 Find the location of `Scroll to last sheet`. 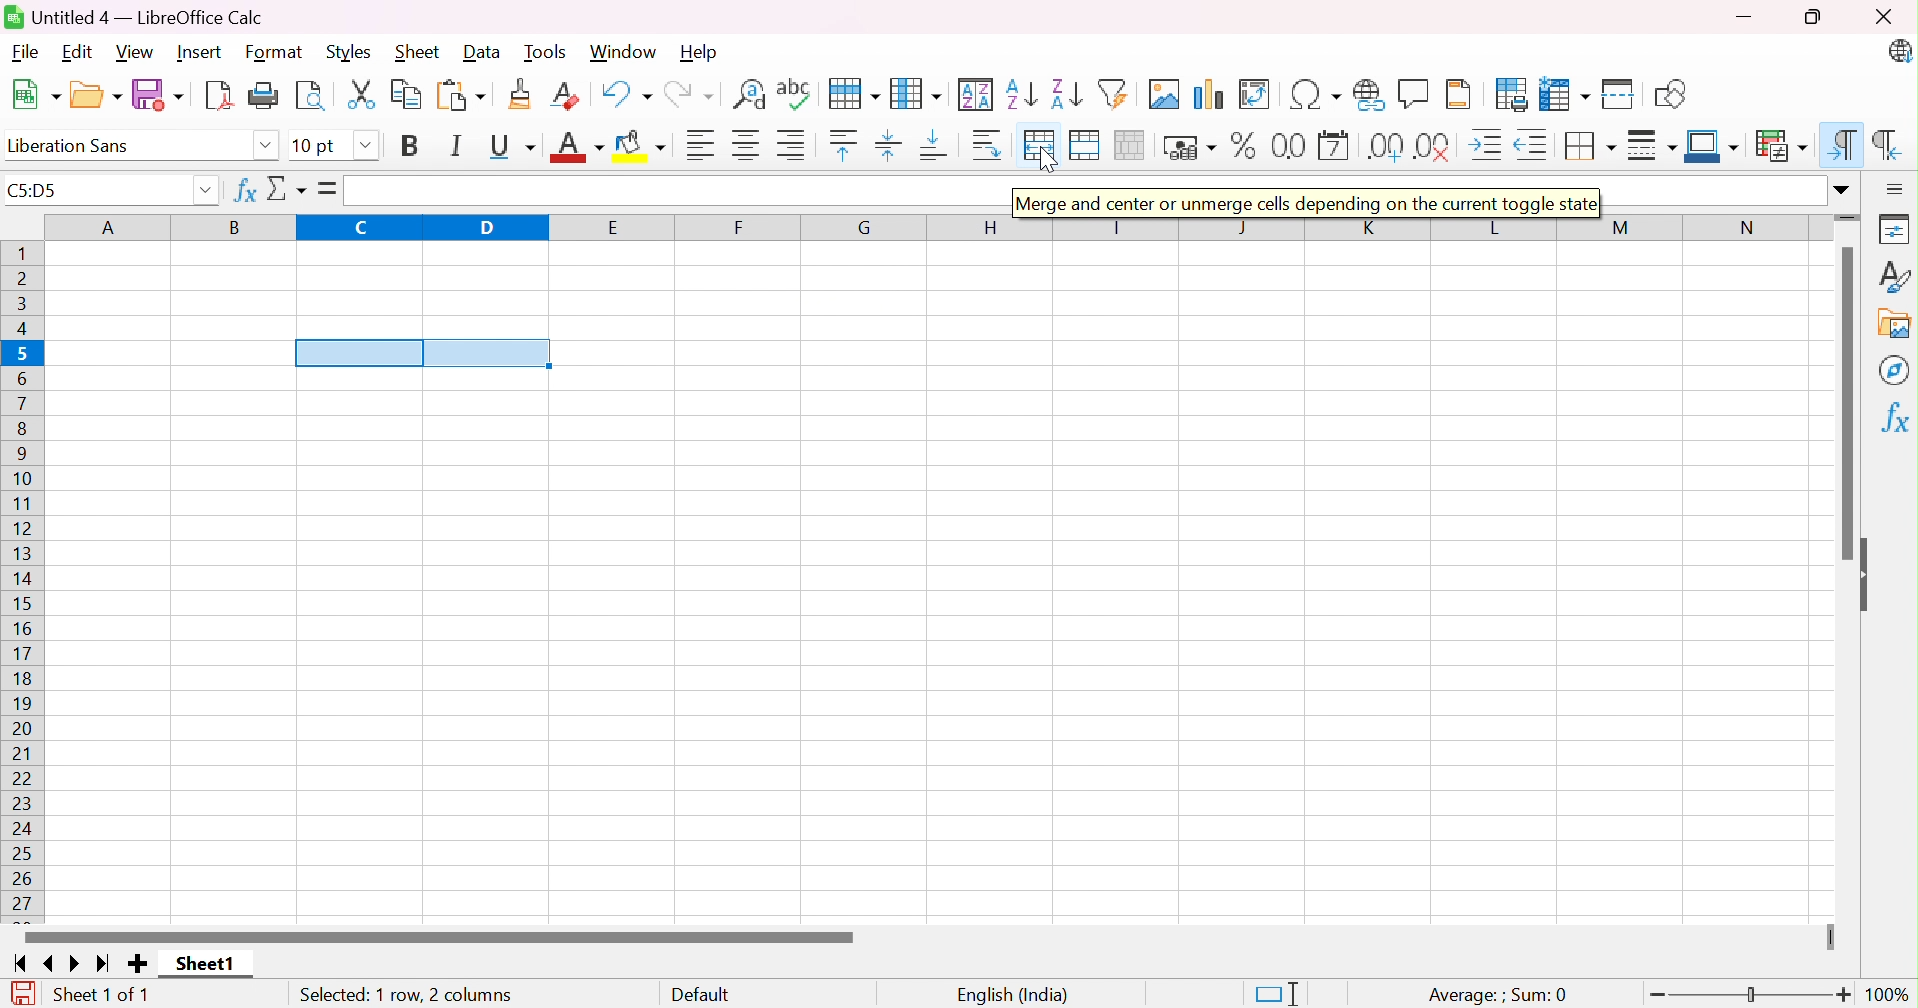

Scroll to last sheet is located at coordinates (106, 966).